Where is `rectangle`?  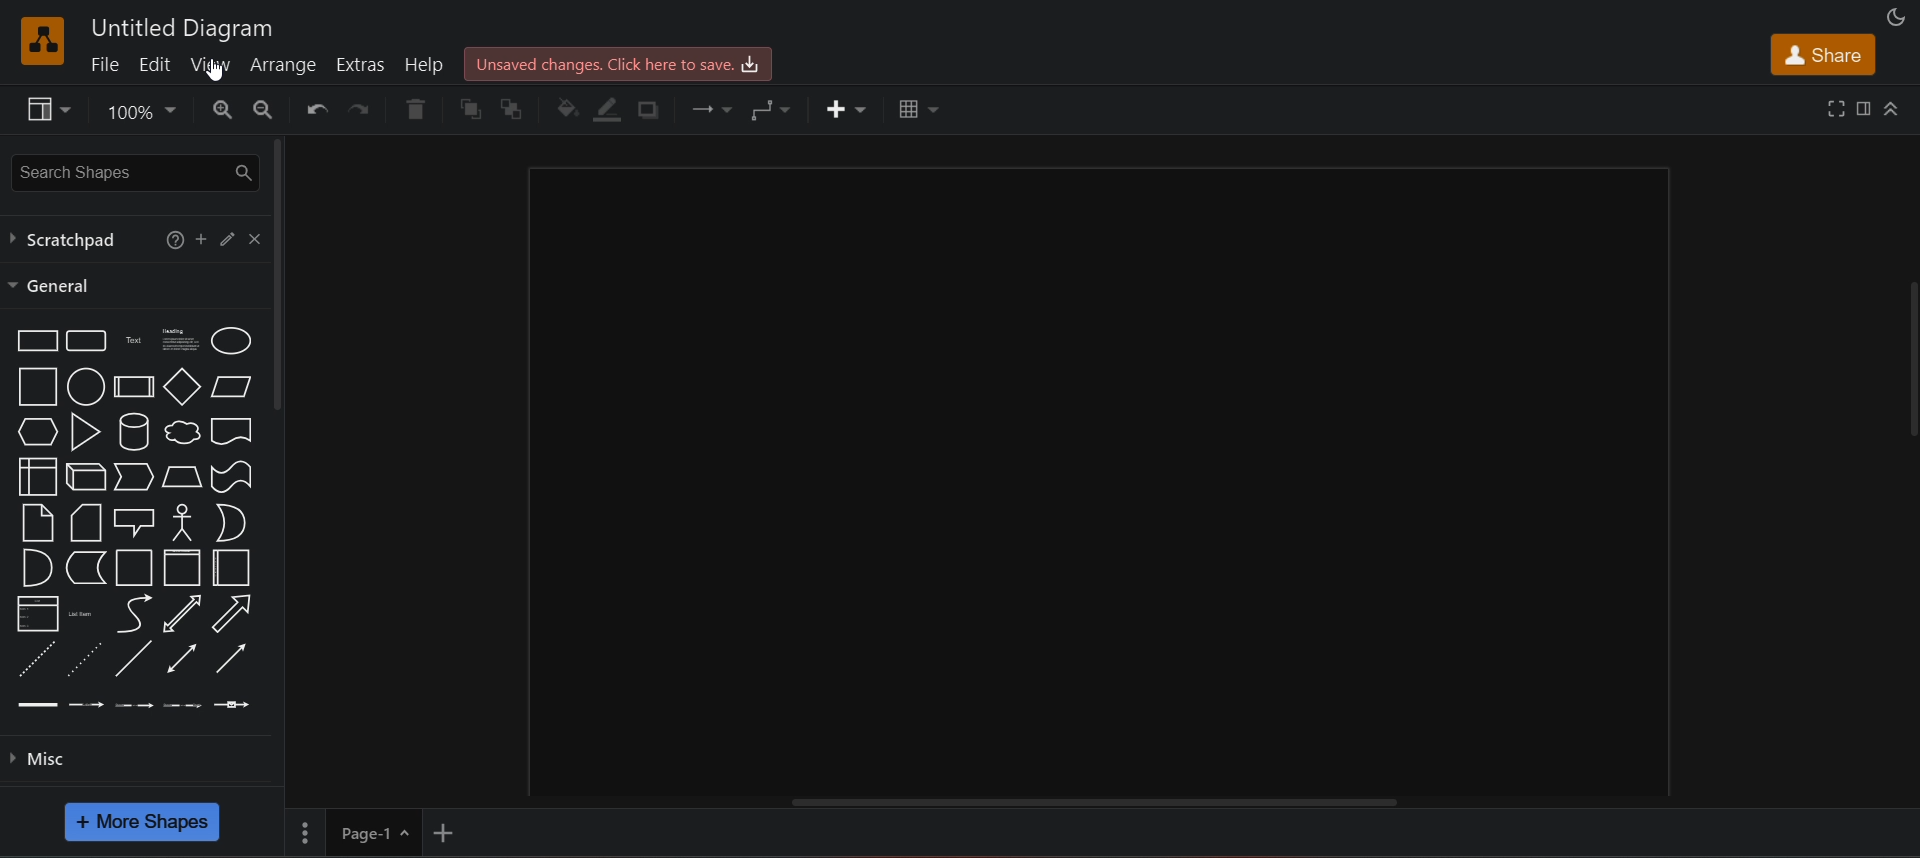 rectangle is located at coordinates (36, 342).